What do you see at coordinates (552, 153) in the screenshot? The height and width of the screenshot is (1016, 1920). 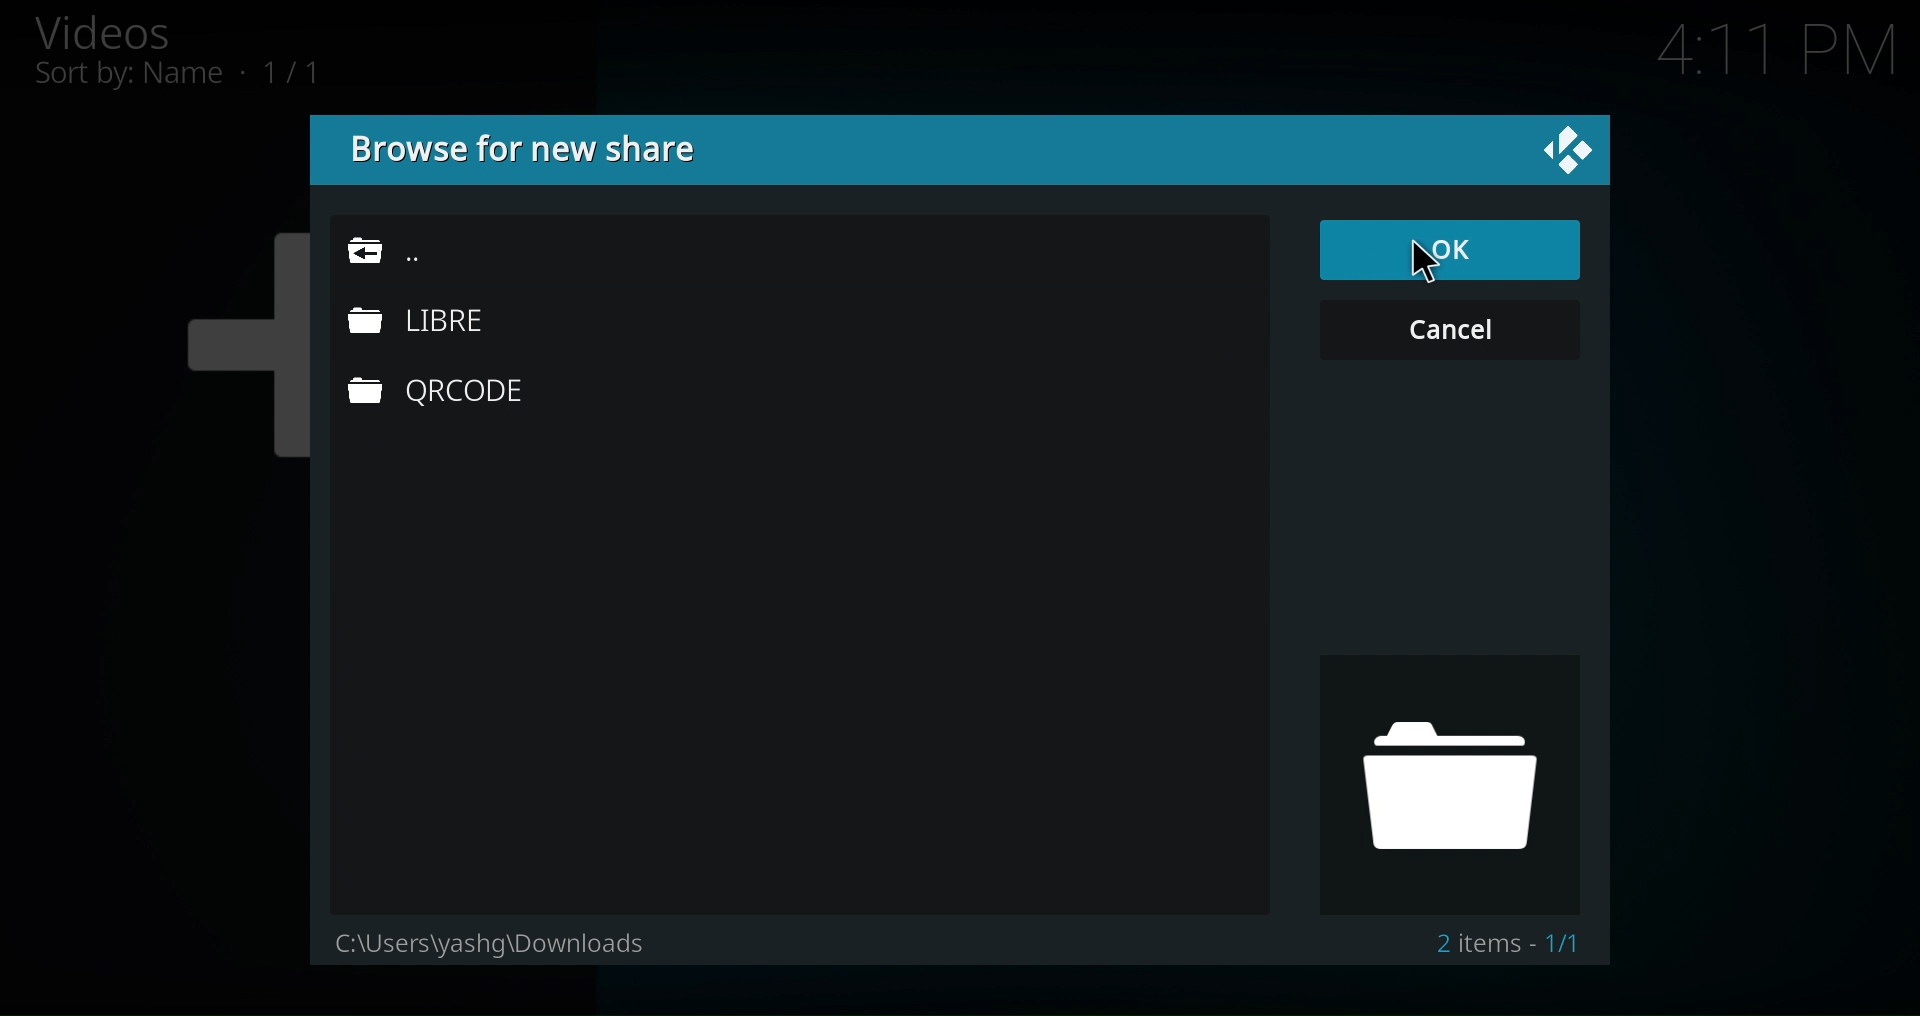 I see `Browse for new share` at bounding box center [552, 153].